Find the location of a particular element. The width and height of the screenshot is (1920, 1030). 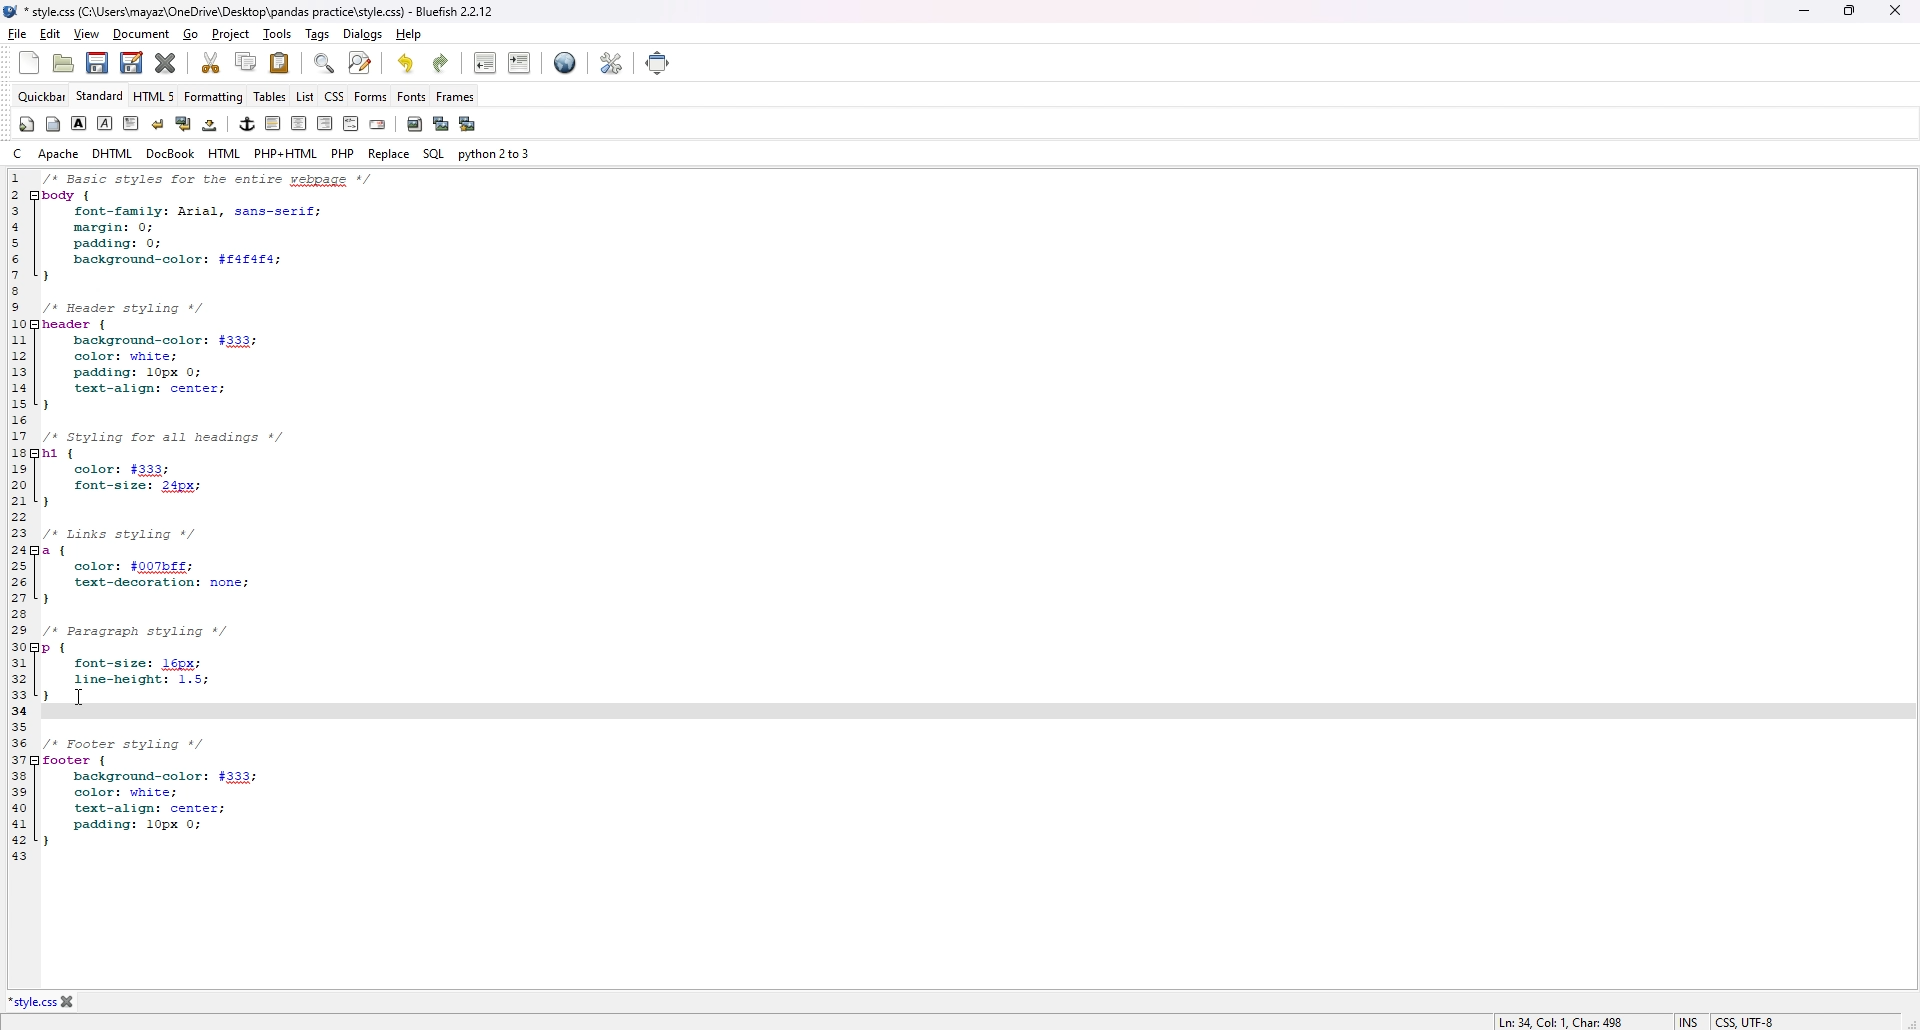

email is located at coordinates (380, 124).